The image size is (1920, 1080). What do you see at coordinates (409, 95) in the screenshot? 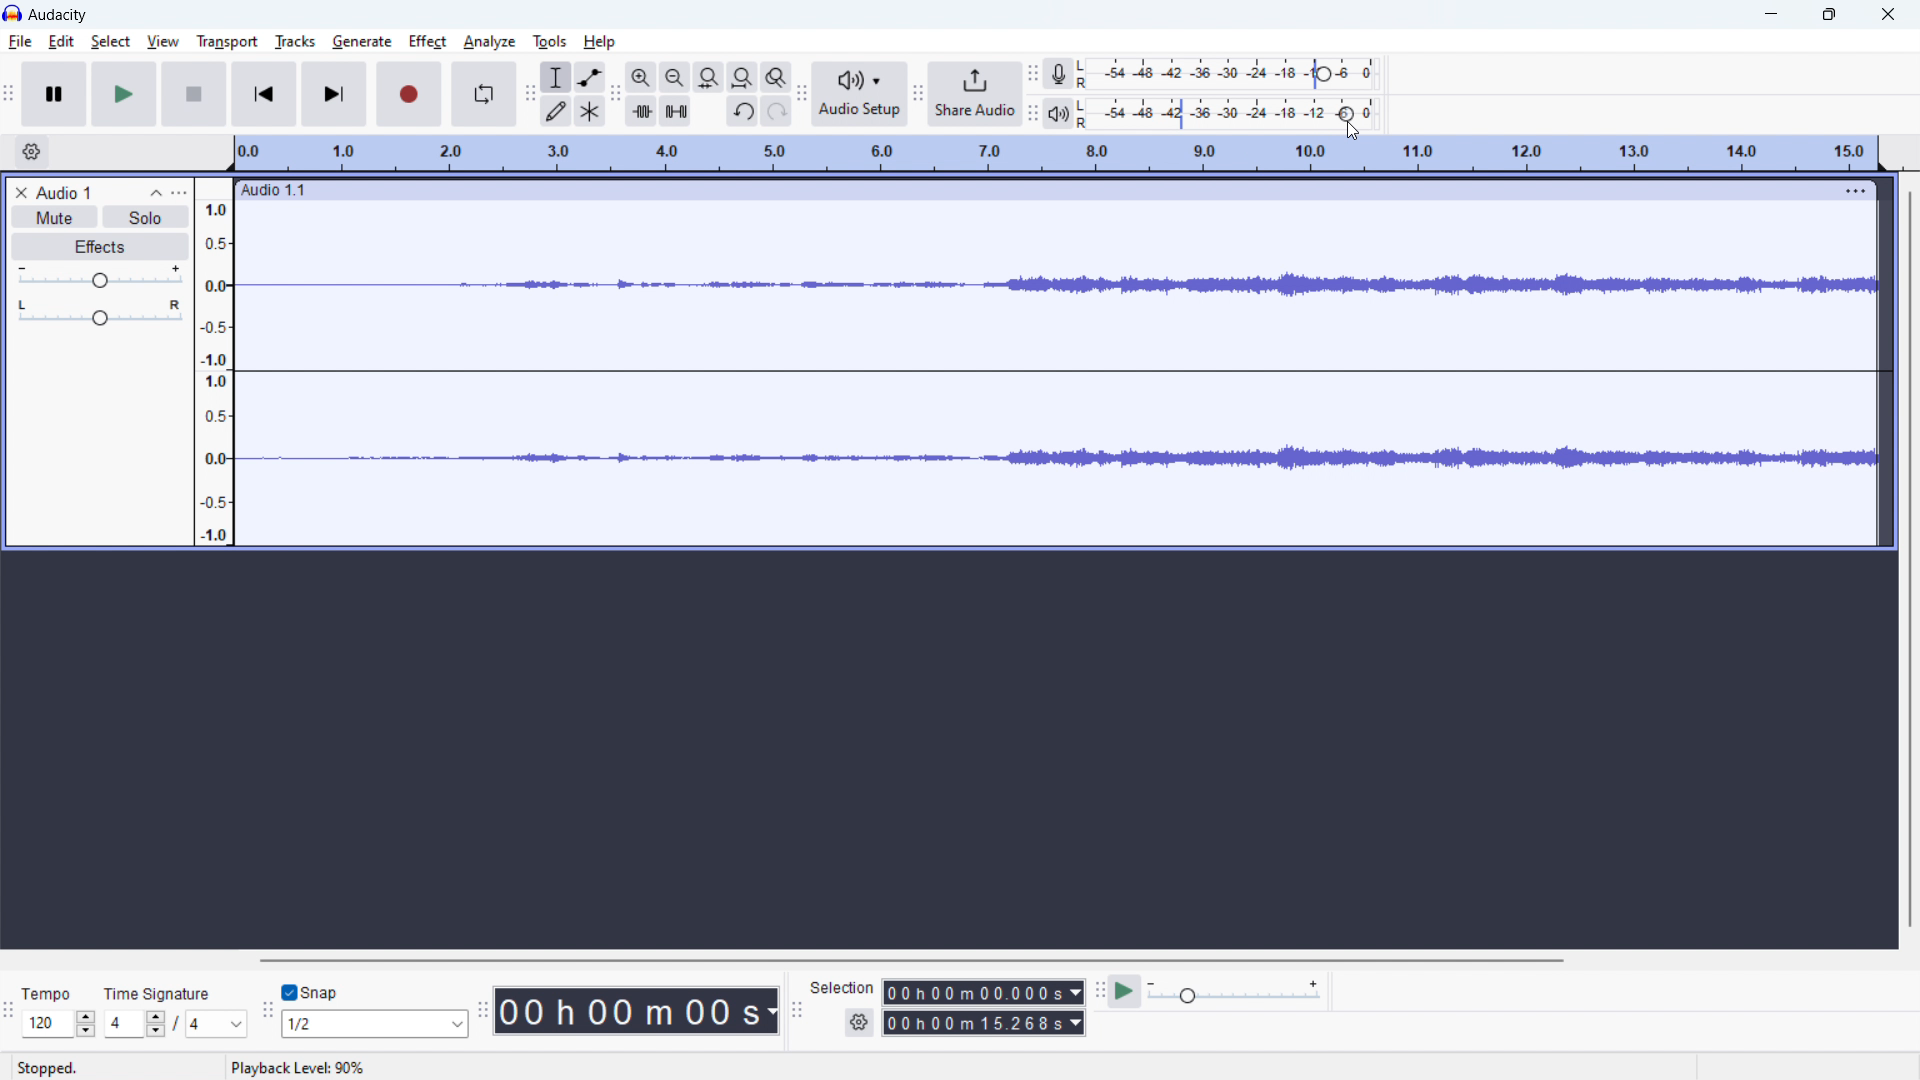
I see `record` at bounding box center [409, 95].